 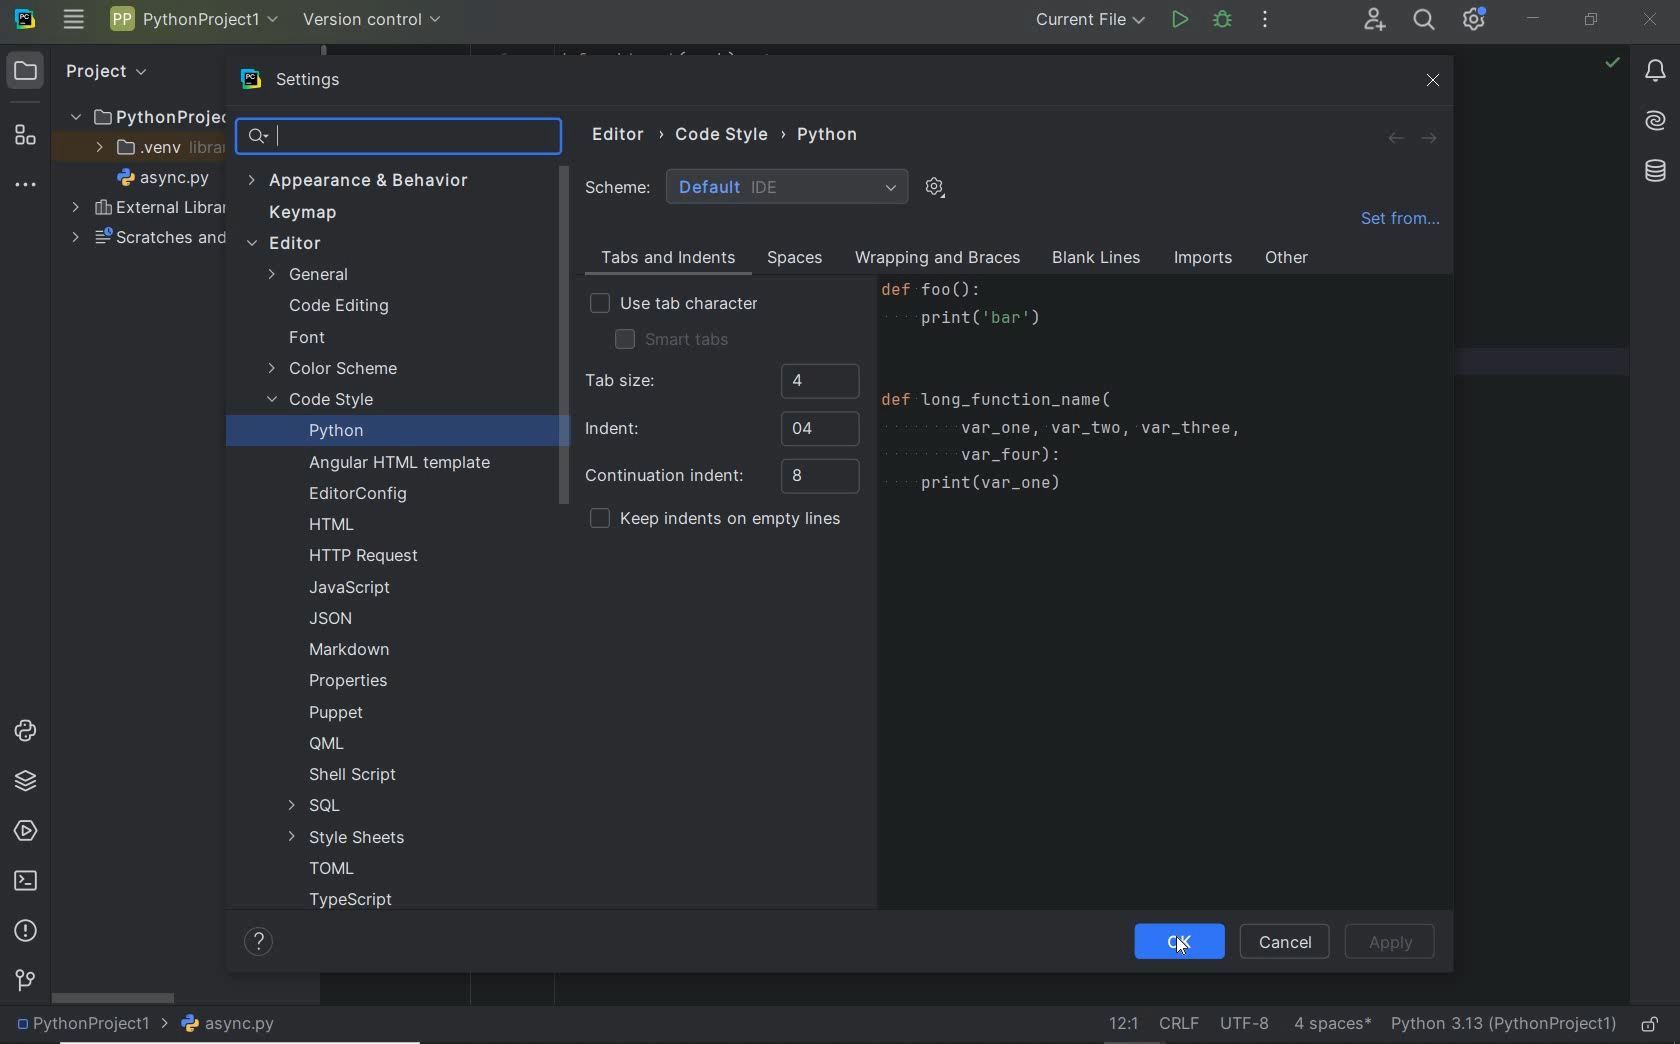 What do you see at coordinates (354, 494) in the screenshot?
I see `Editoronfig` at bounding box center [354, 494].